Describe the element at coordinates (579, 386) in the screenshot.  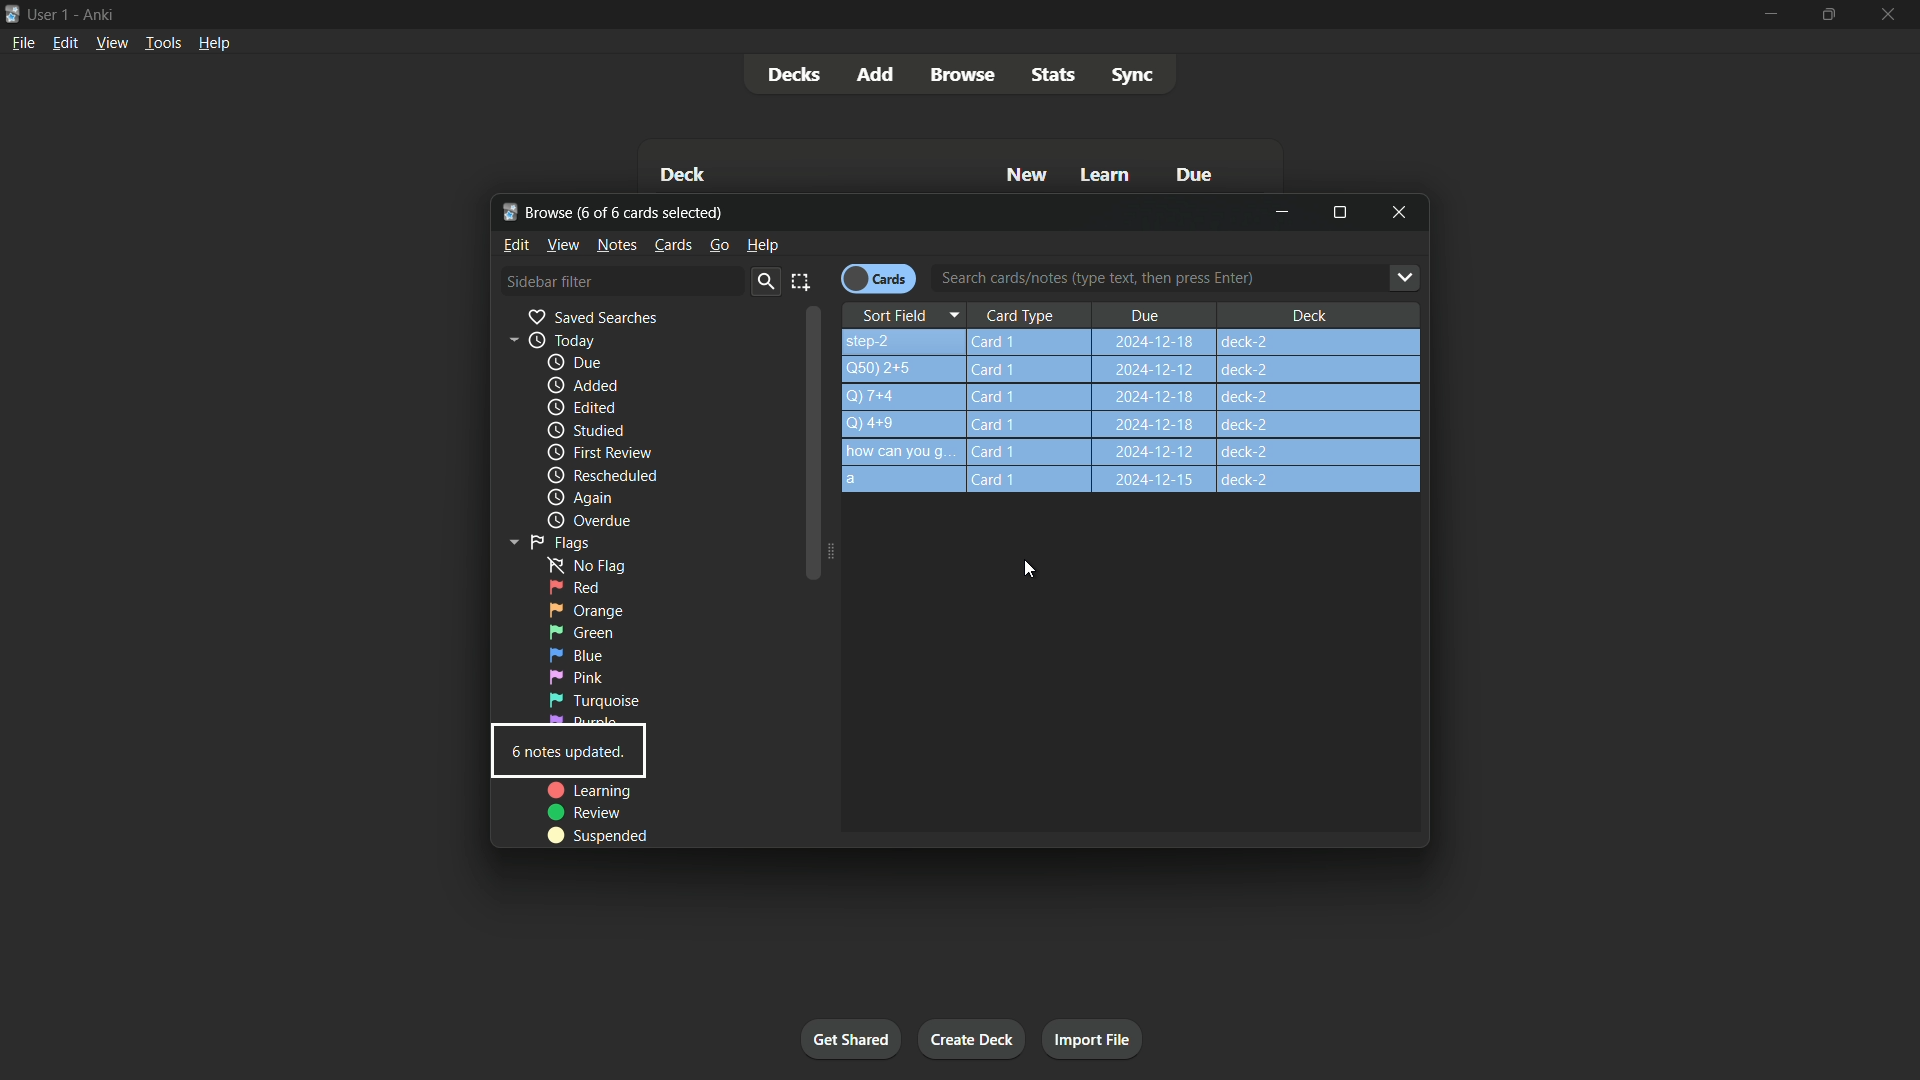
I see `added` at that location.